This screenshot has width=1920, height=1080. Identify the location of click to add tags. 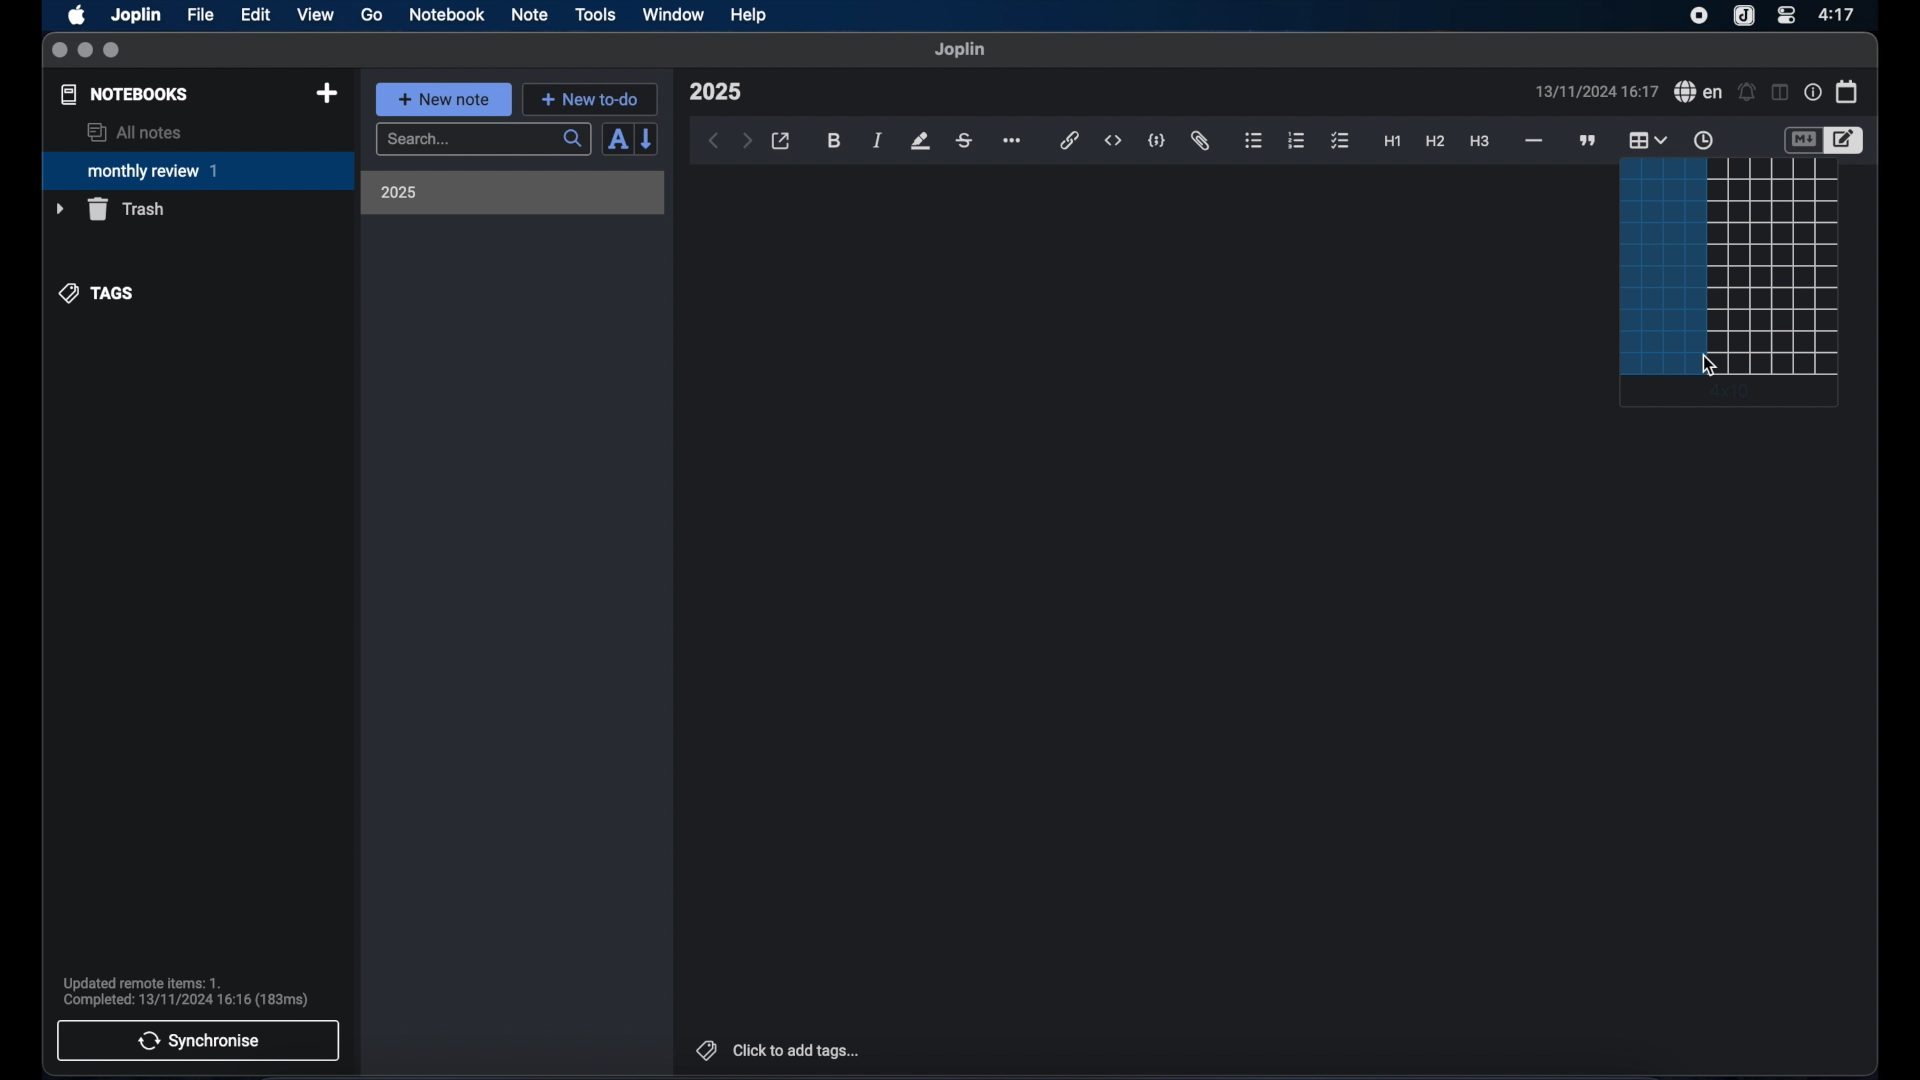
(780, 1050).